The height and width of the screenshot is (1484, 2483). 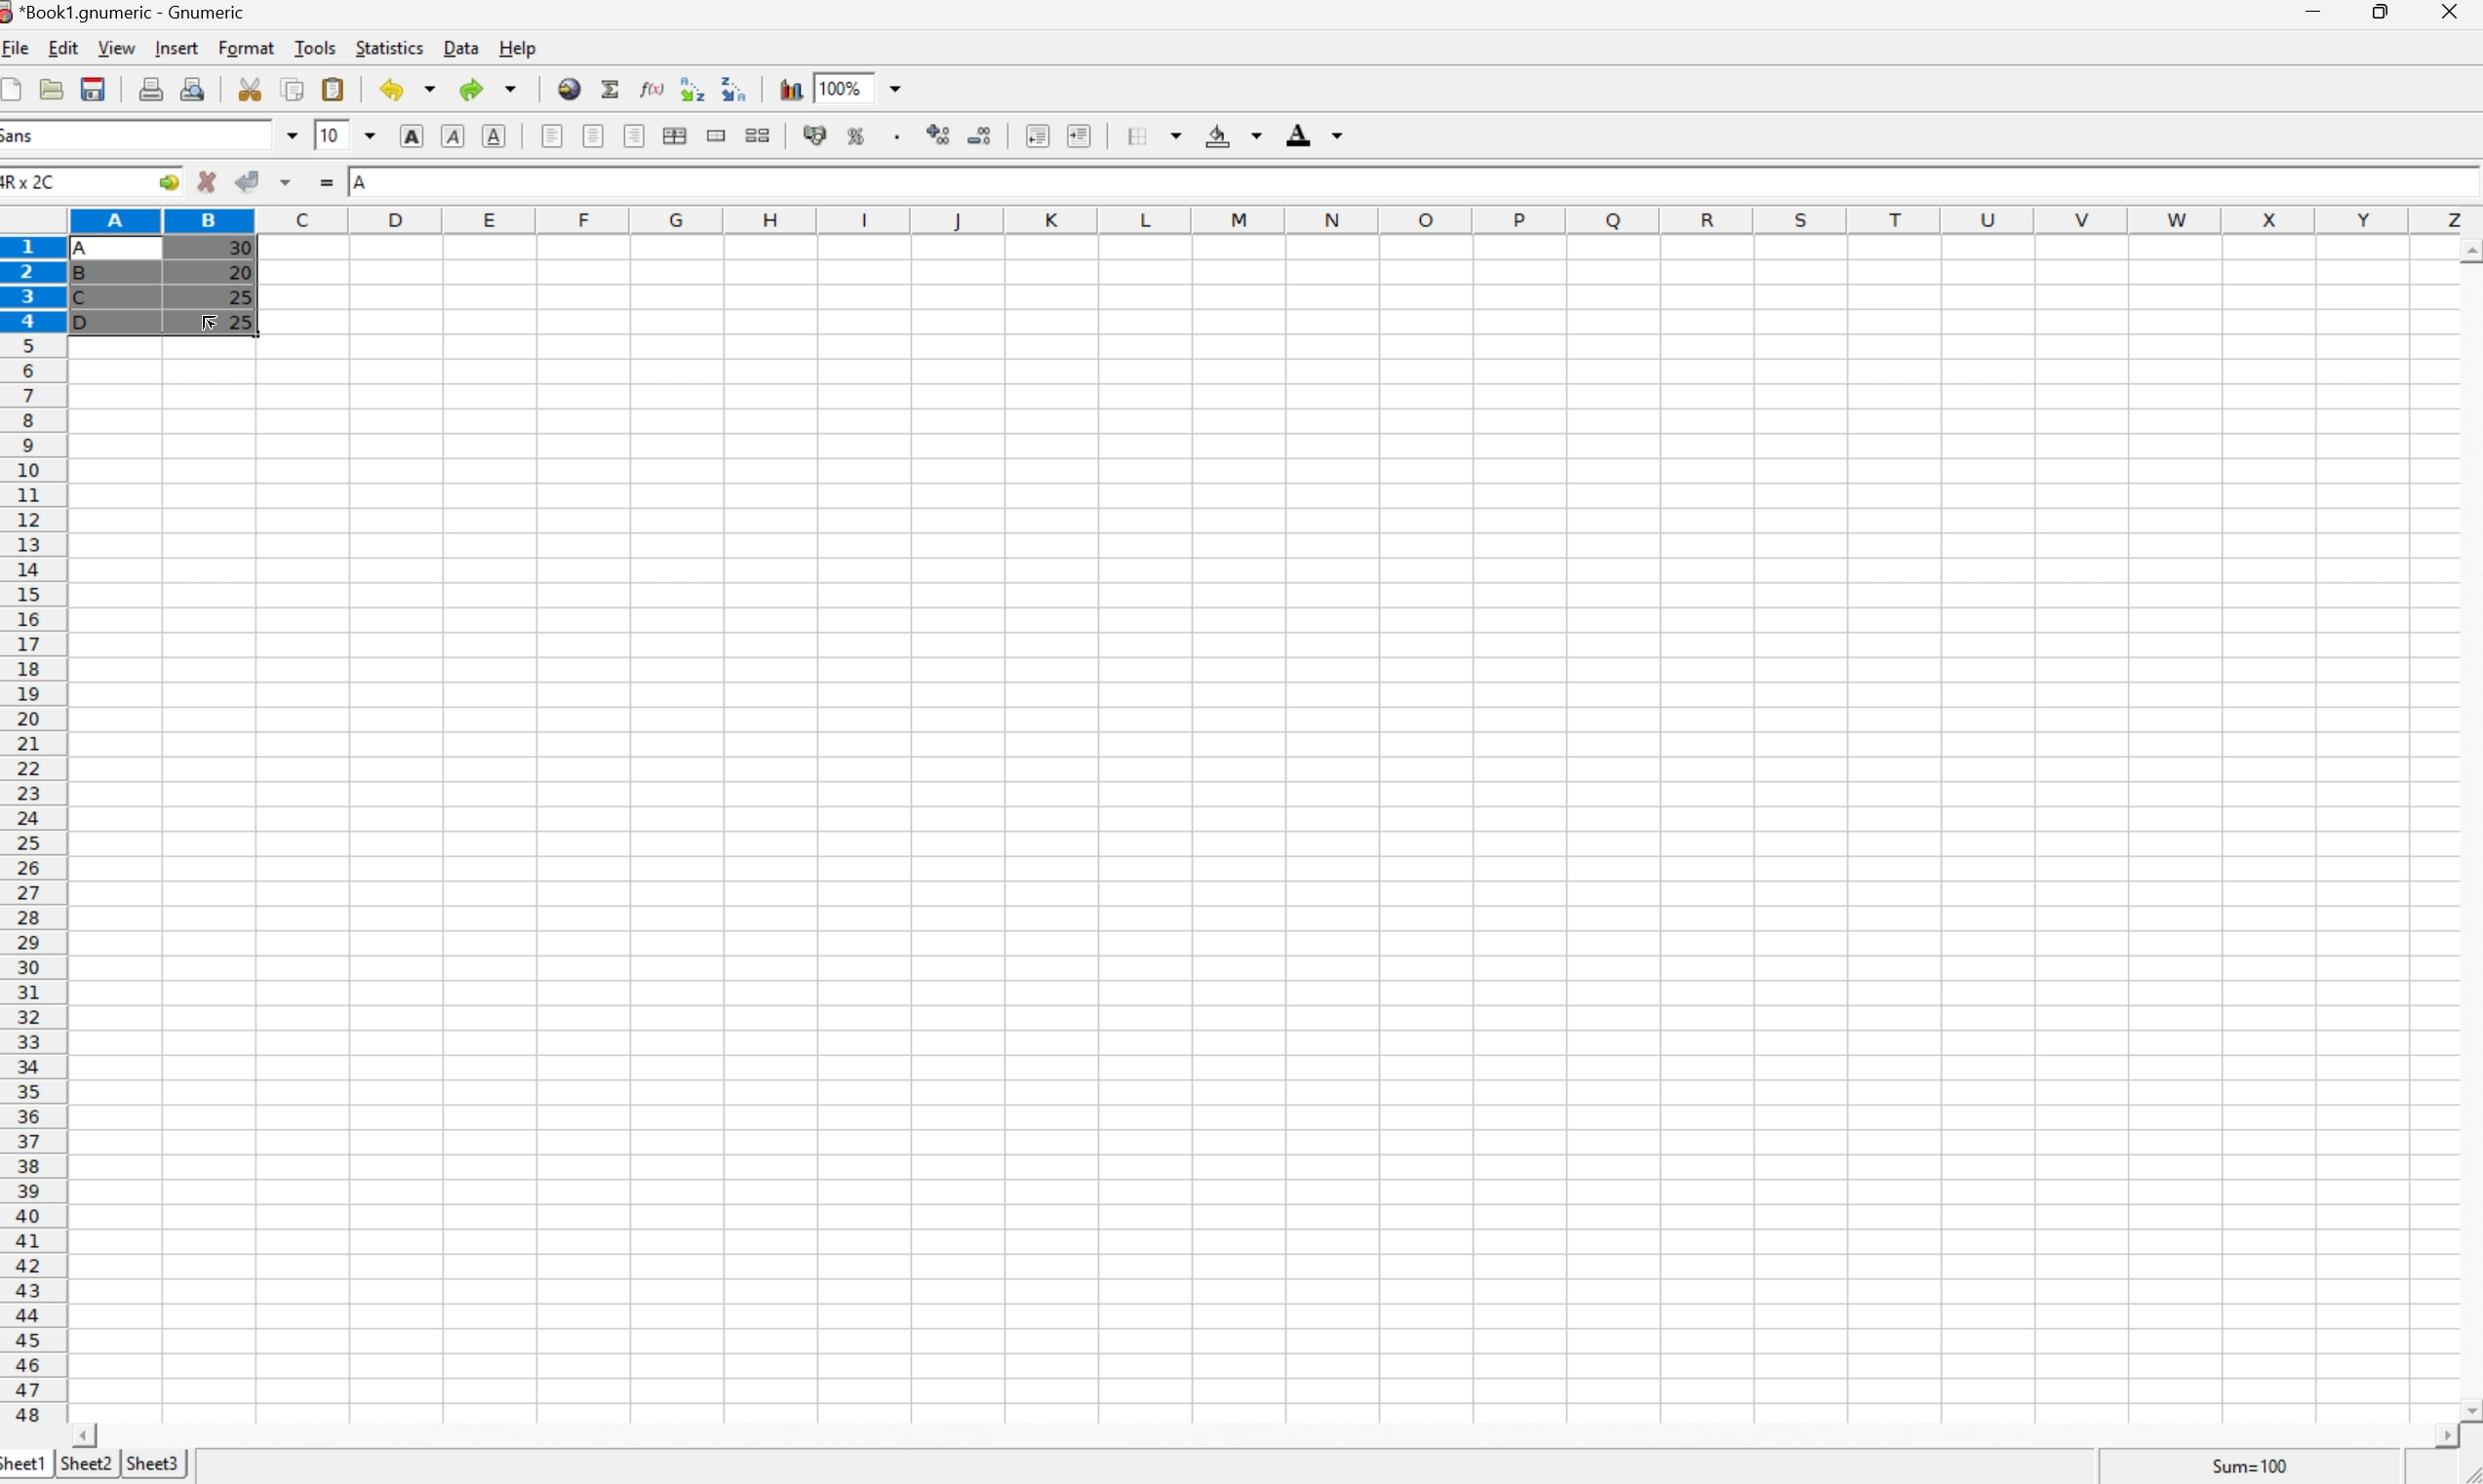 What do you see at coordinates (902, 86) in the screenshot?
I see `Drop Down` at bounding box center [902, 86].